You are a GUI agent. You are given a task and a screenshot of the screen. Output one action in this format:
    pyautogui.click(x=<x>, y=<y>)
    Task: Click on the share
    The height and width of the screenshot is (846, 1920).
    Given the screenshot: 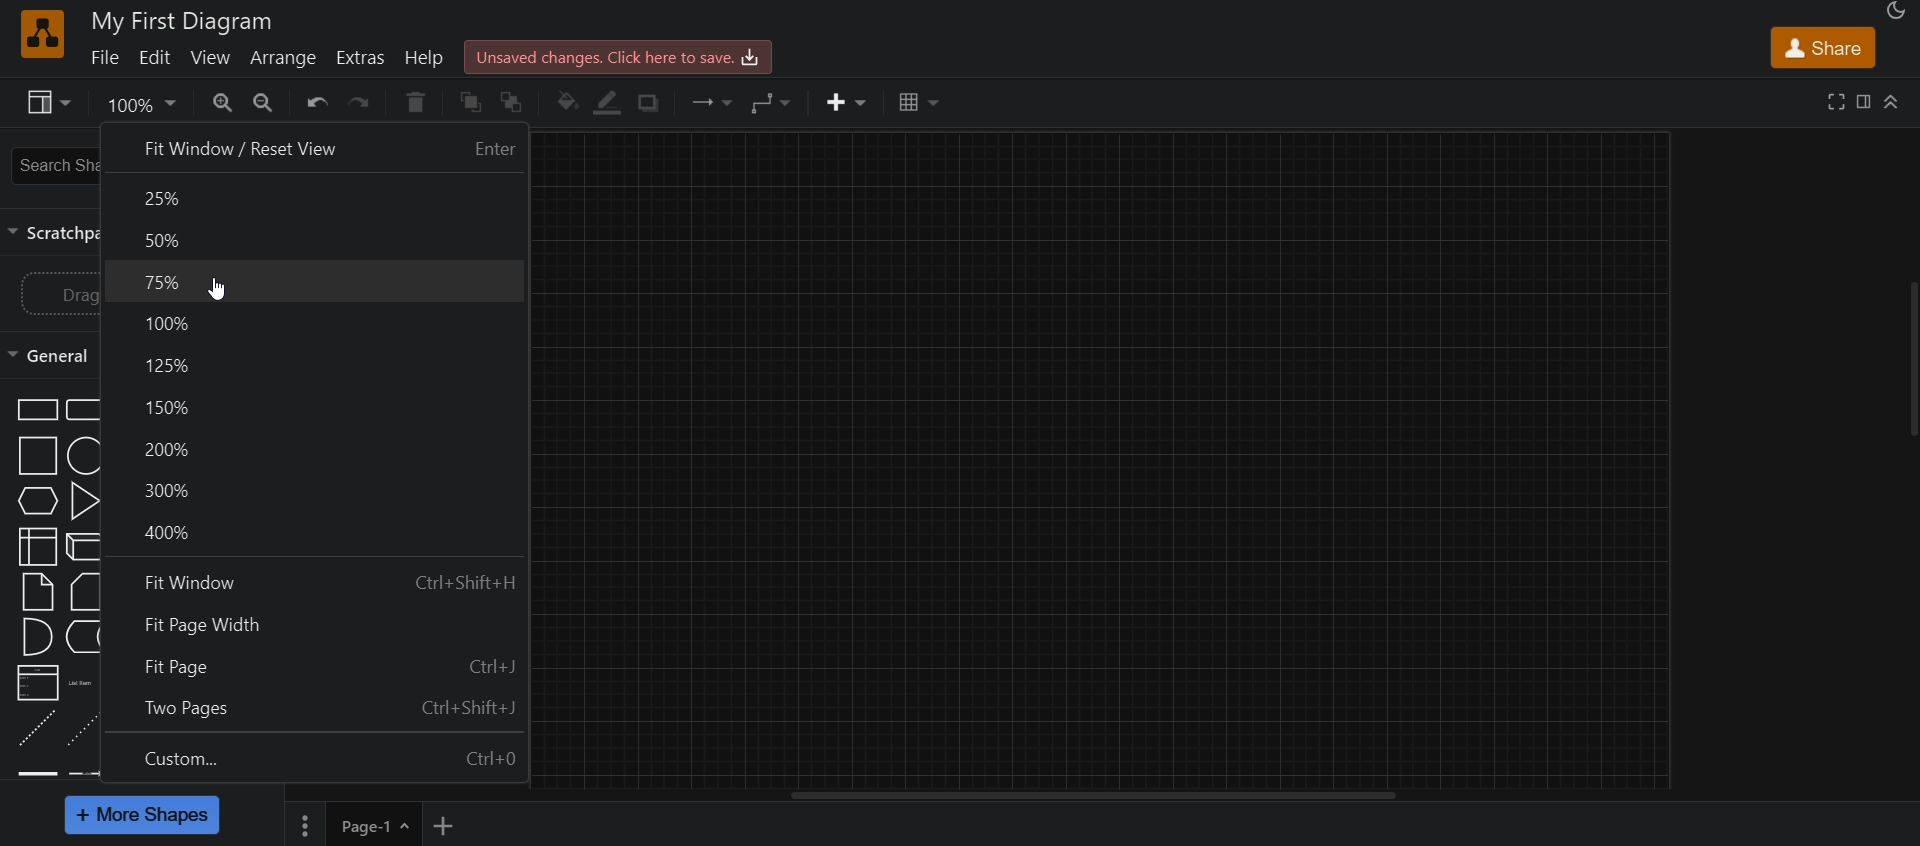 What is the action you would take?
    pyautogui.click(x=1822, y=47)
    